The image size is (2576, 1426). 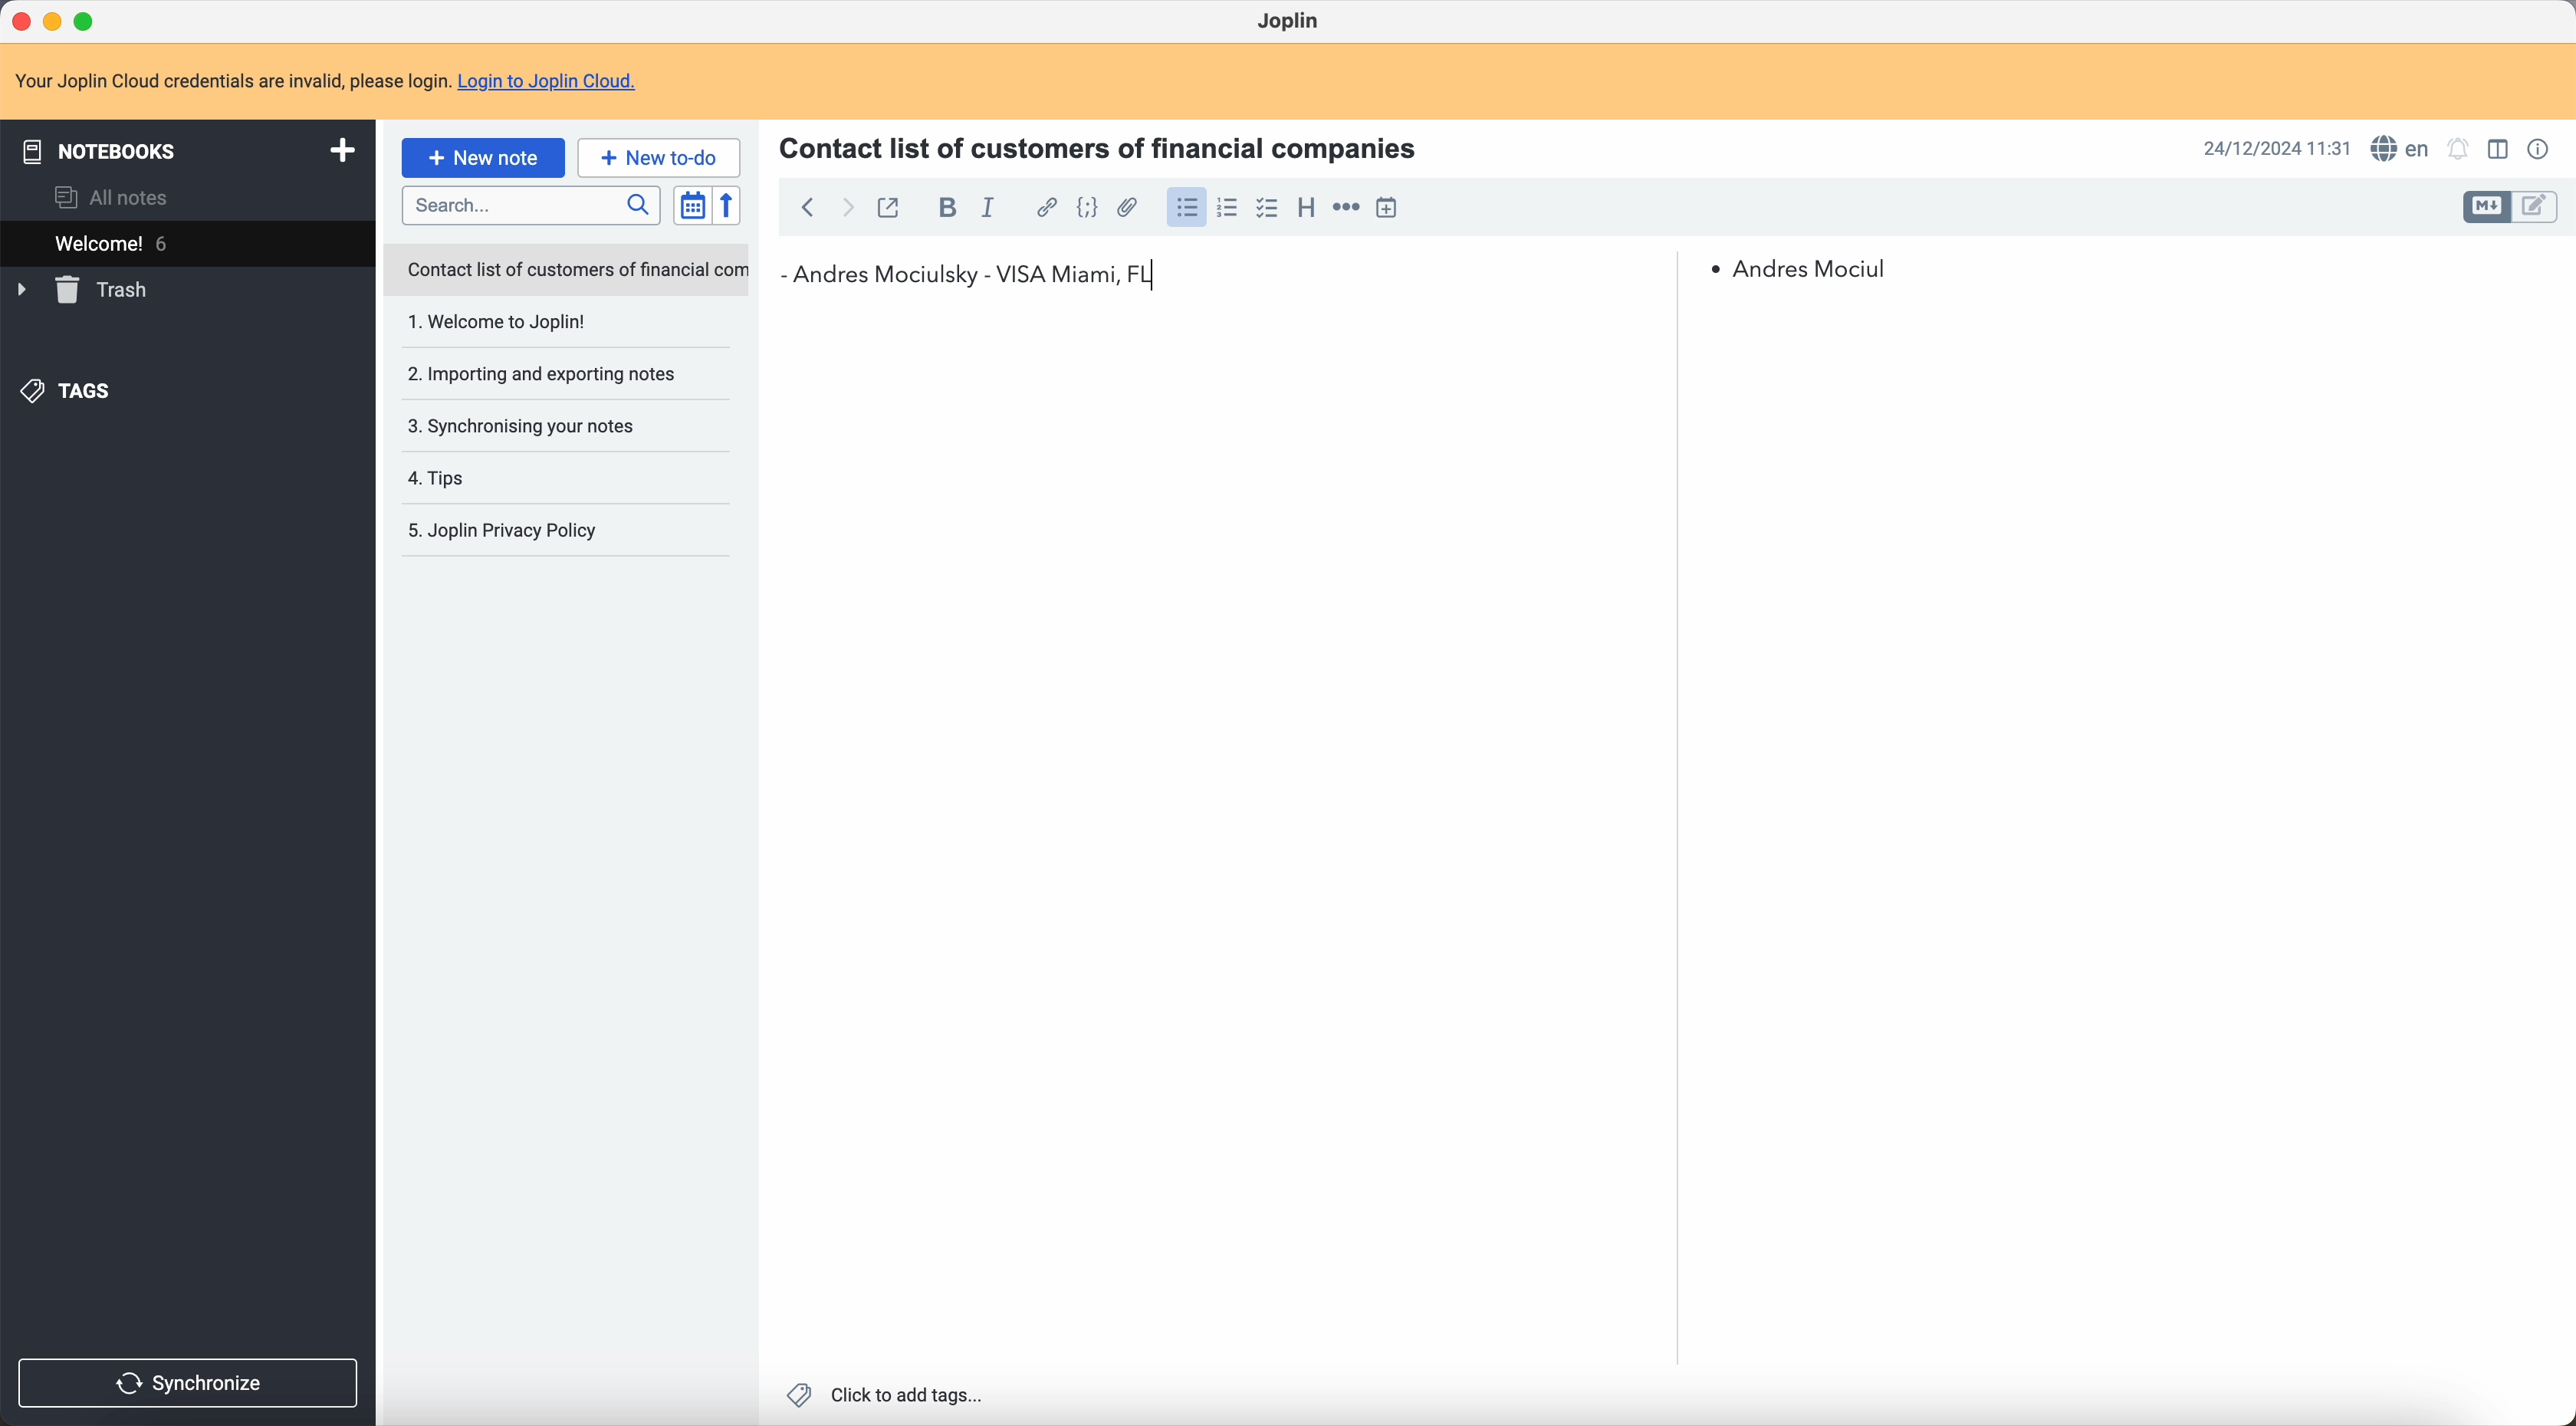 What do you see at coordinates (1111, 146) in the screenshot?
I see `Contact list of customers of financial companies` at bounding box center [1111, 146].